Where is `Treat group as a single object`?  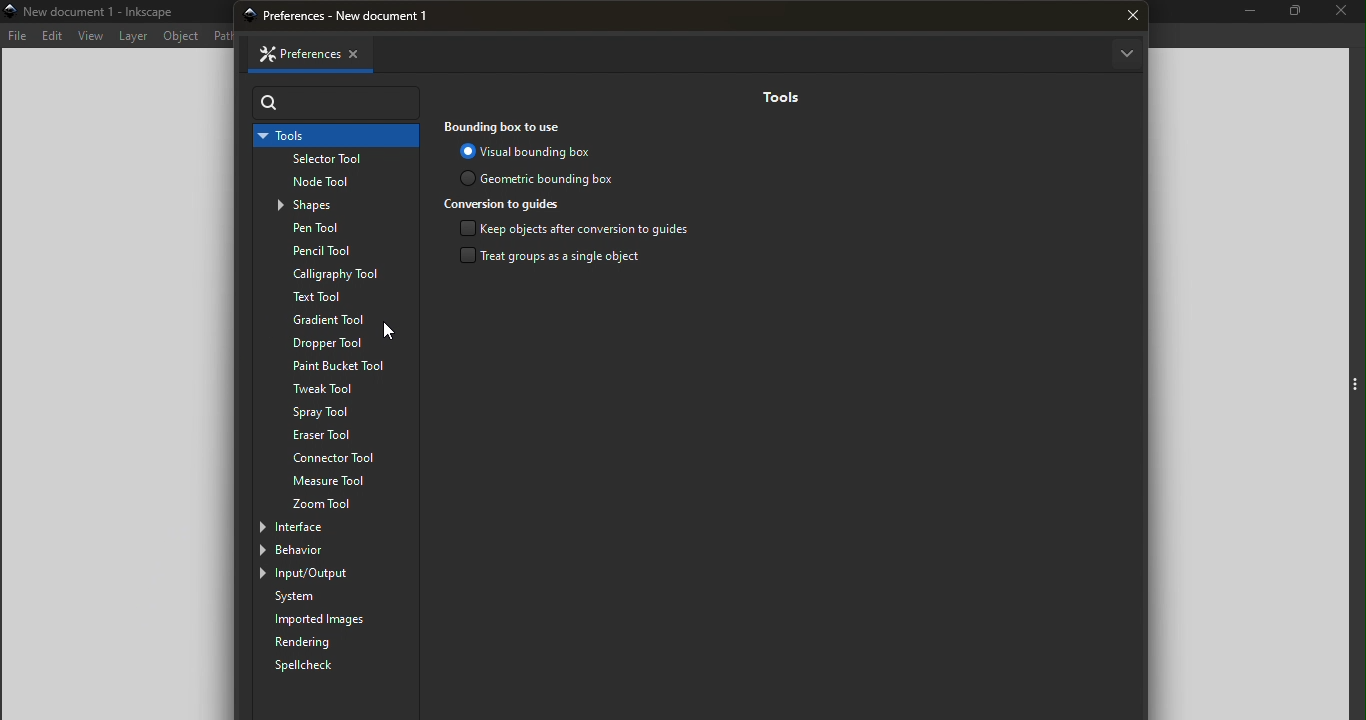
Treat group as a single object is located at coordinates (558, 258).